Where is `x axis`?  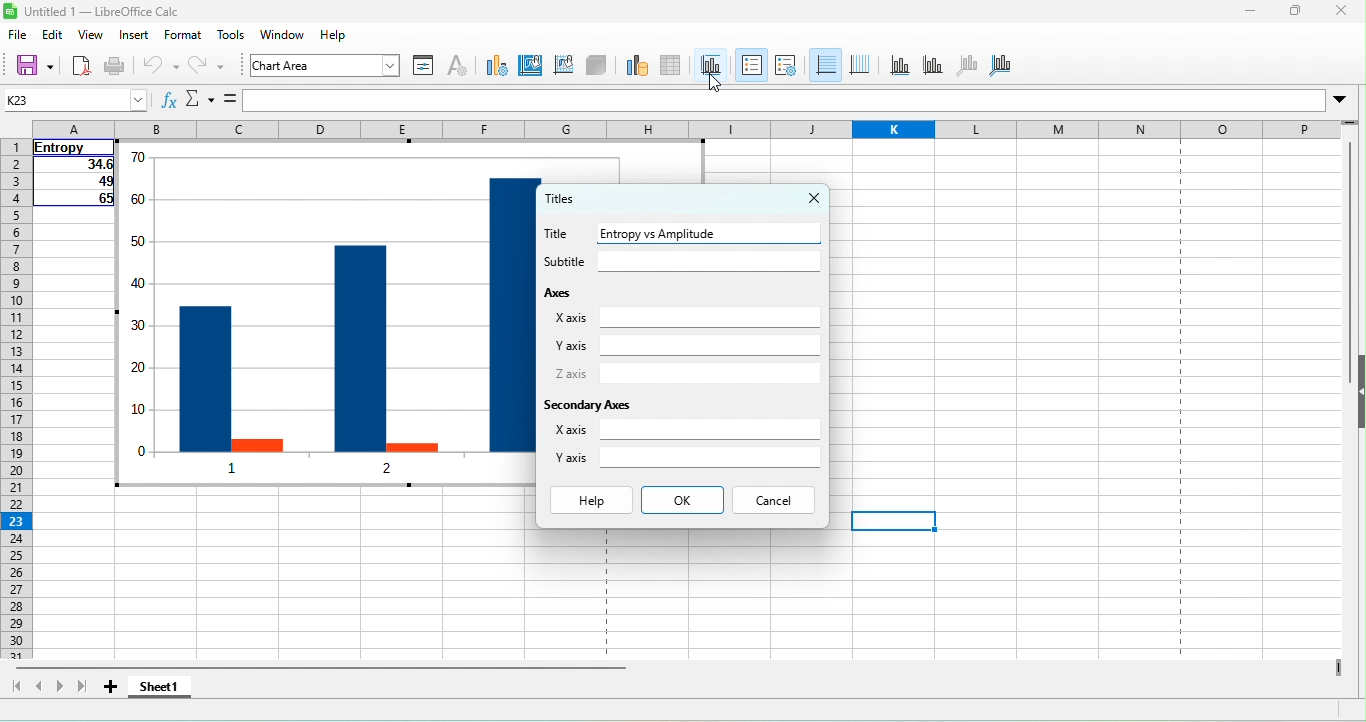
x axis is located at coordinates (899, 65).